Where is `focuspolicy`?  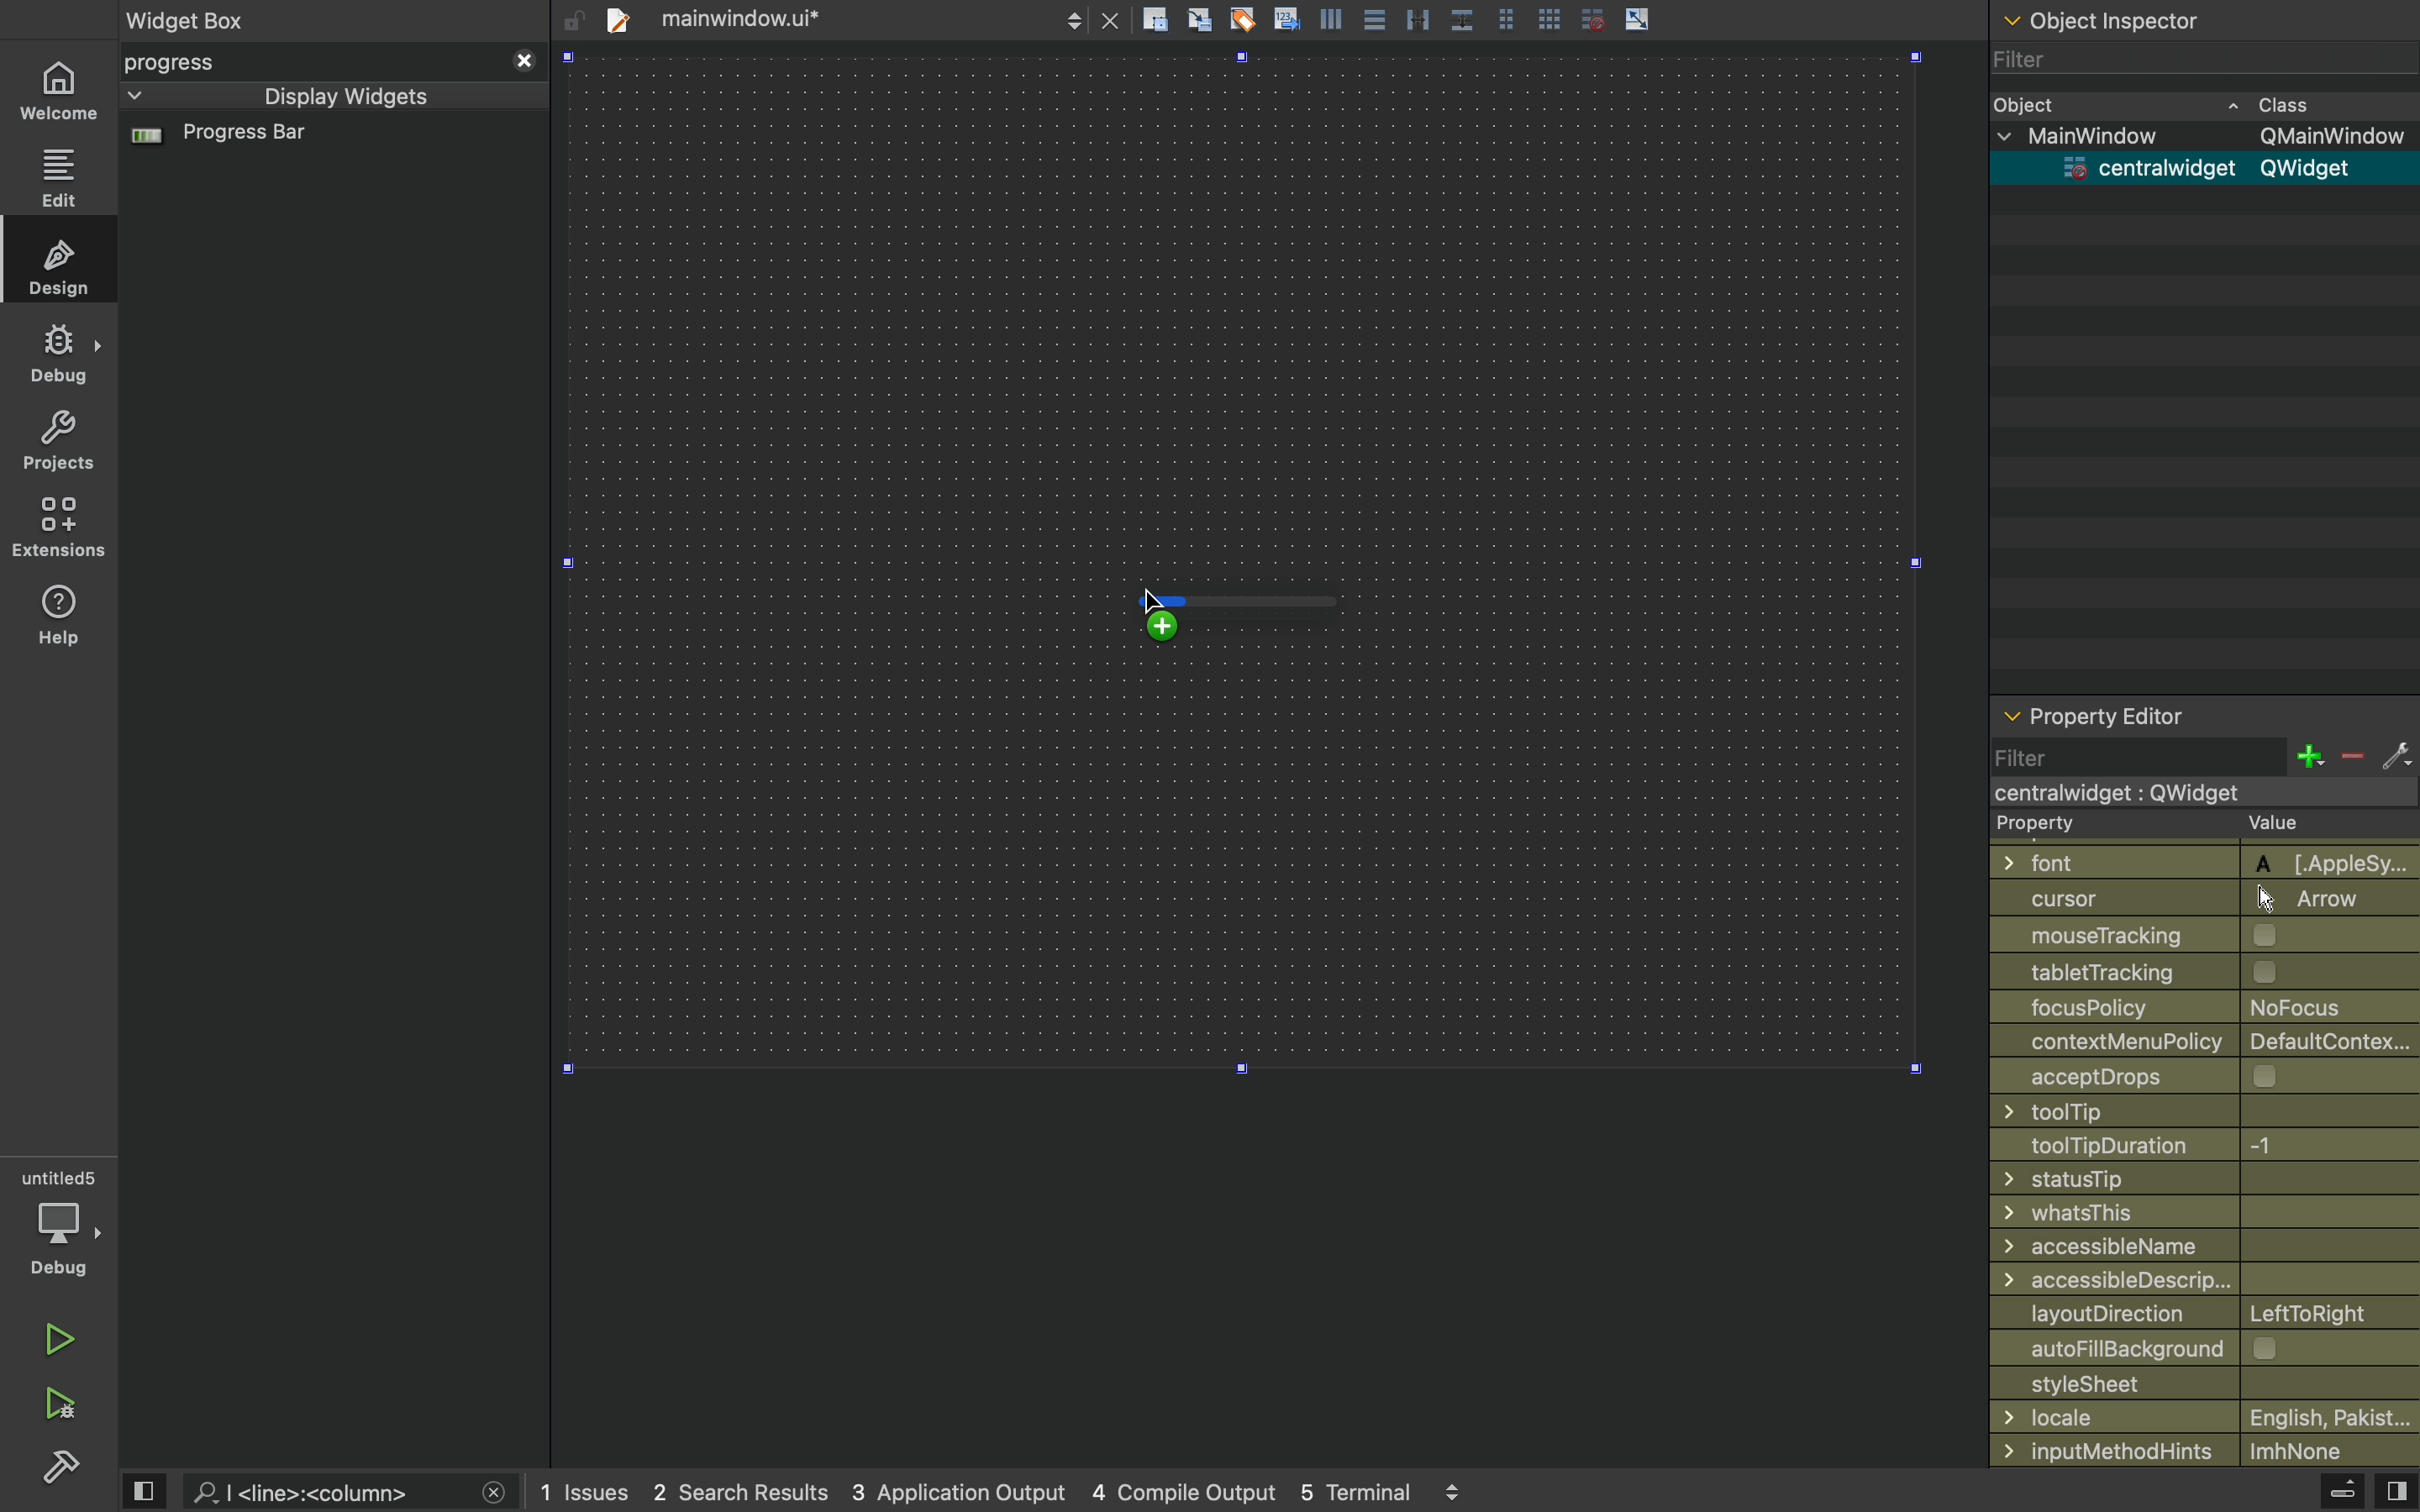
focuspolicy is located at coordinates (2188, 1005).